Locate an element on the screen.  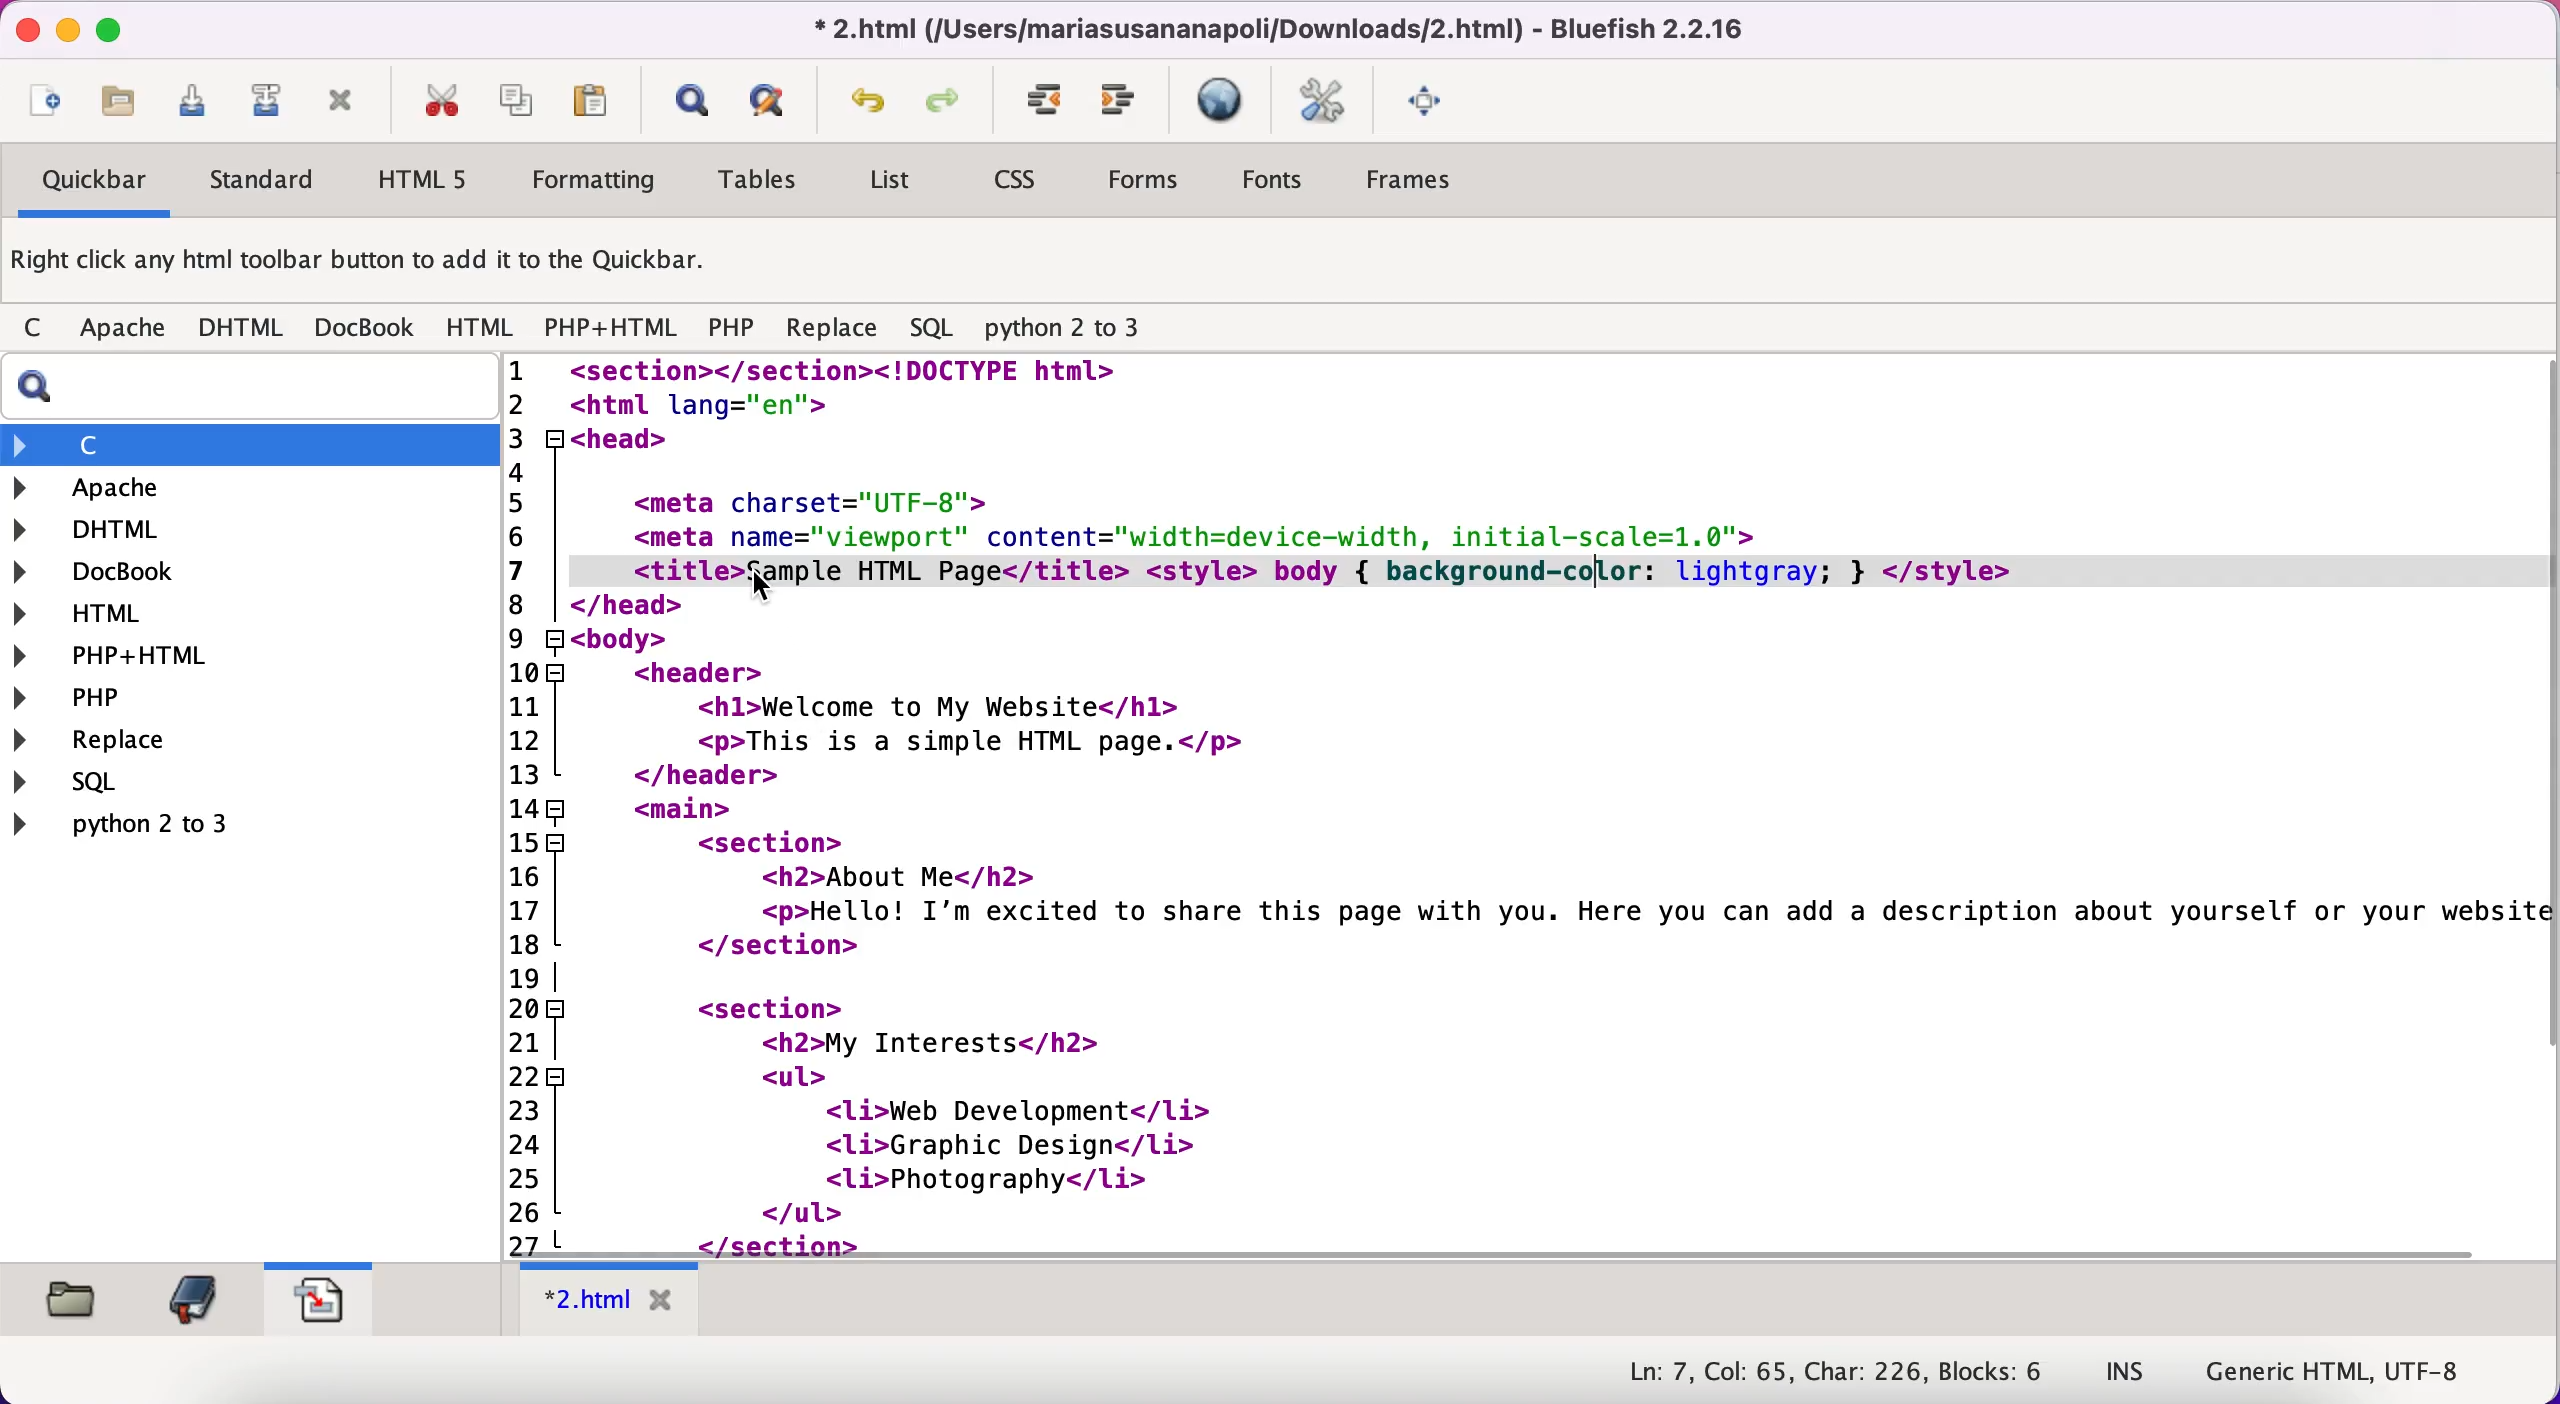
* 2.html (/Users/mariasusananapoli/Downloads/2.html) - Bluefish 2.2.16 is located at coordinates (1272, 28).